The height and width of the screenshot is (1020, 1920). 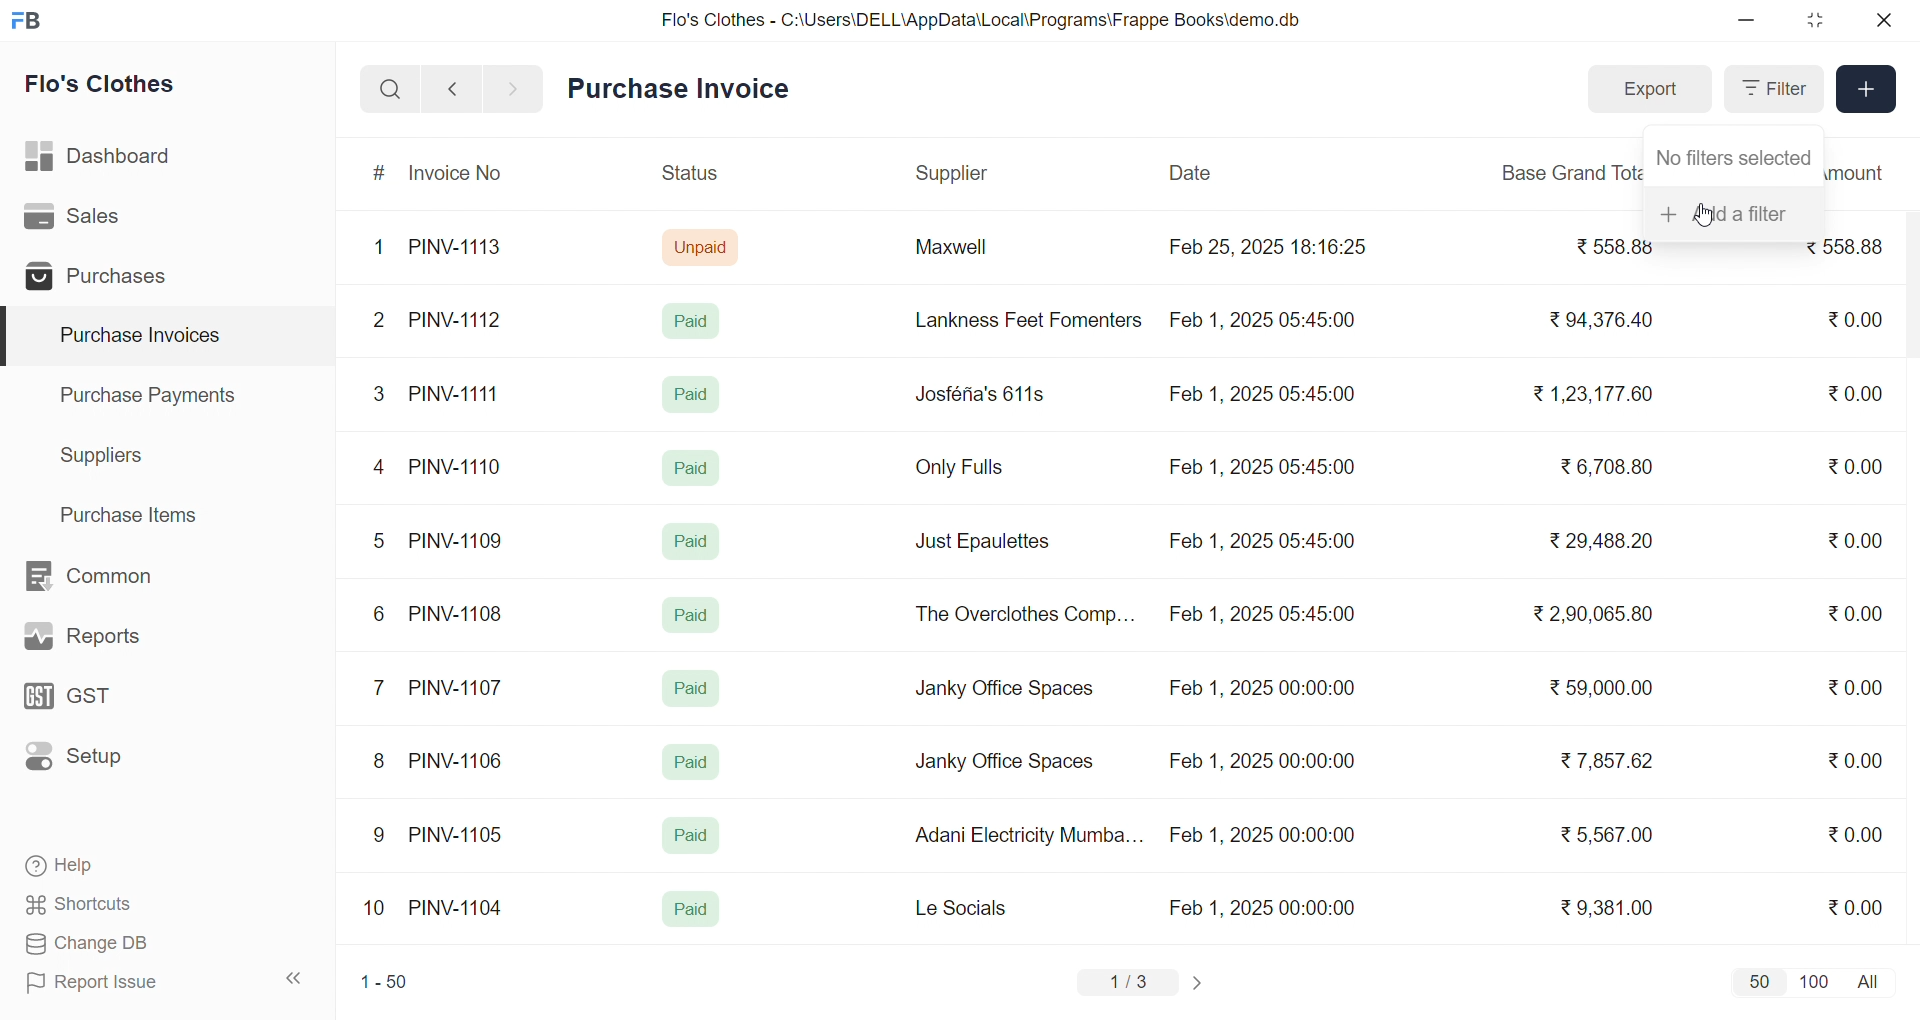 What do you see at coordinates (1607, 690) in the screenshot?
I see `₹ 59,000.00` at bounding box center [1607, 690].